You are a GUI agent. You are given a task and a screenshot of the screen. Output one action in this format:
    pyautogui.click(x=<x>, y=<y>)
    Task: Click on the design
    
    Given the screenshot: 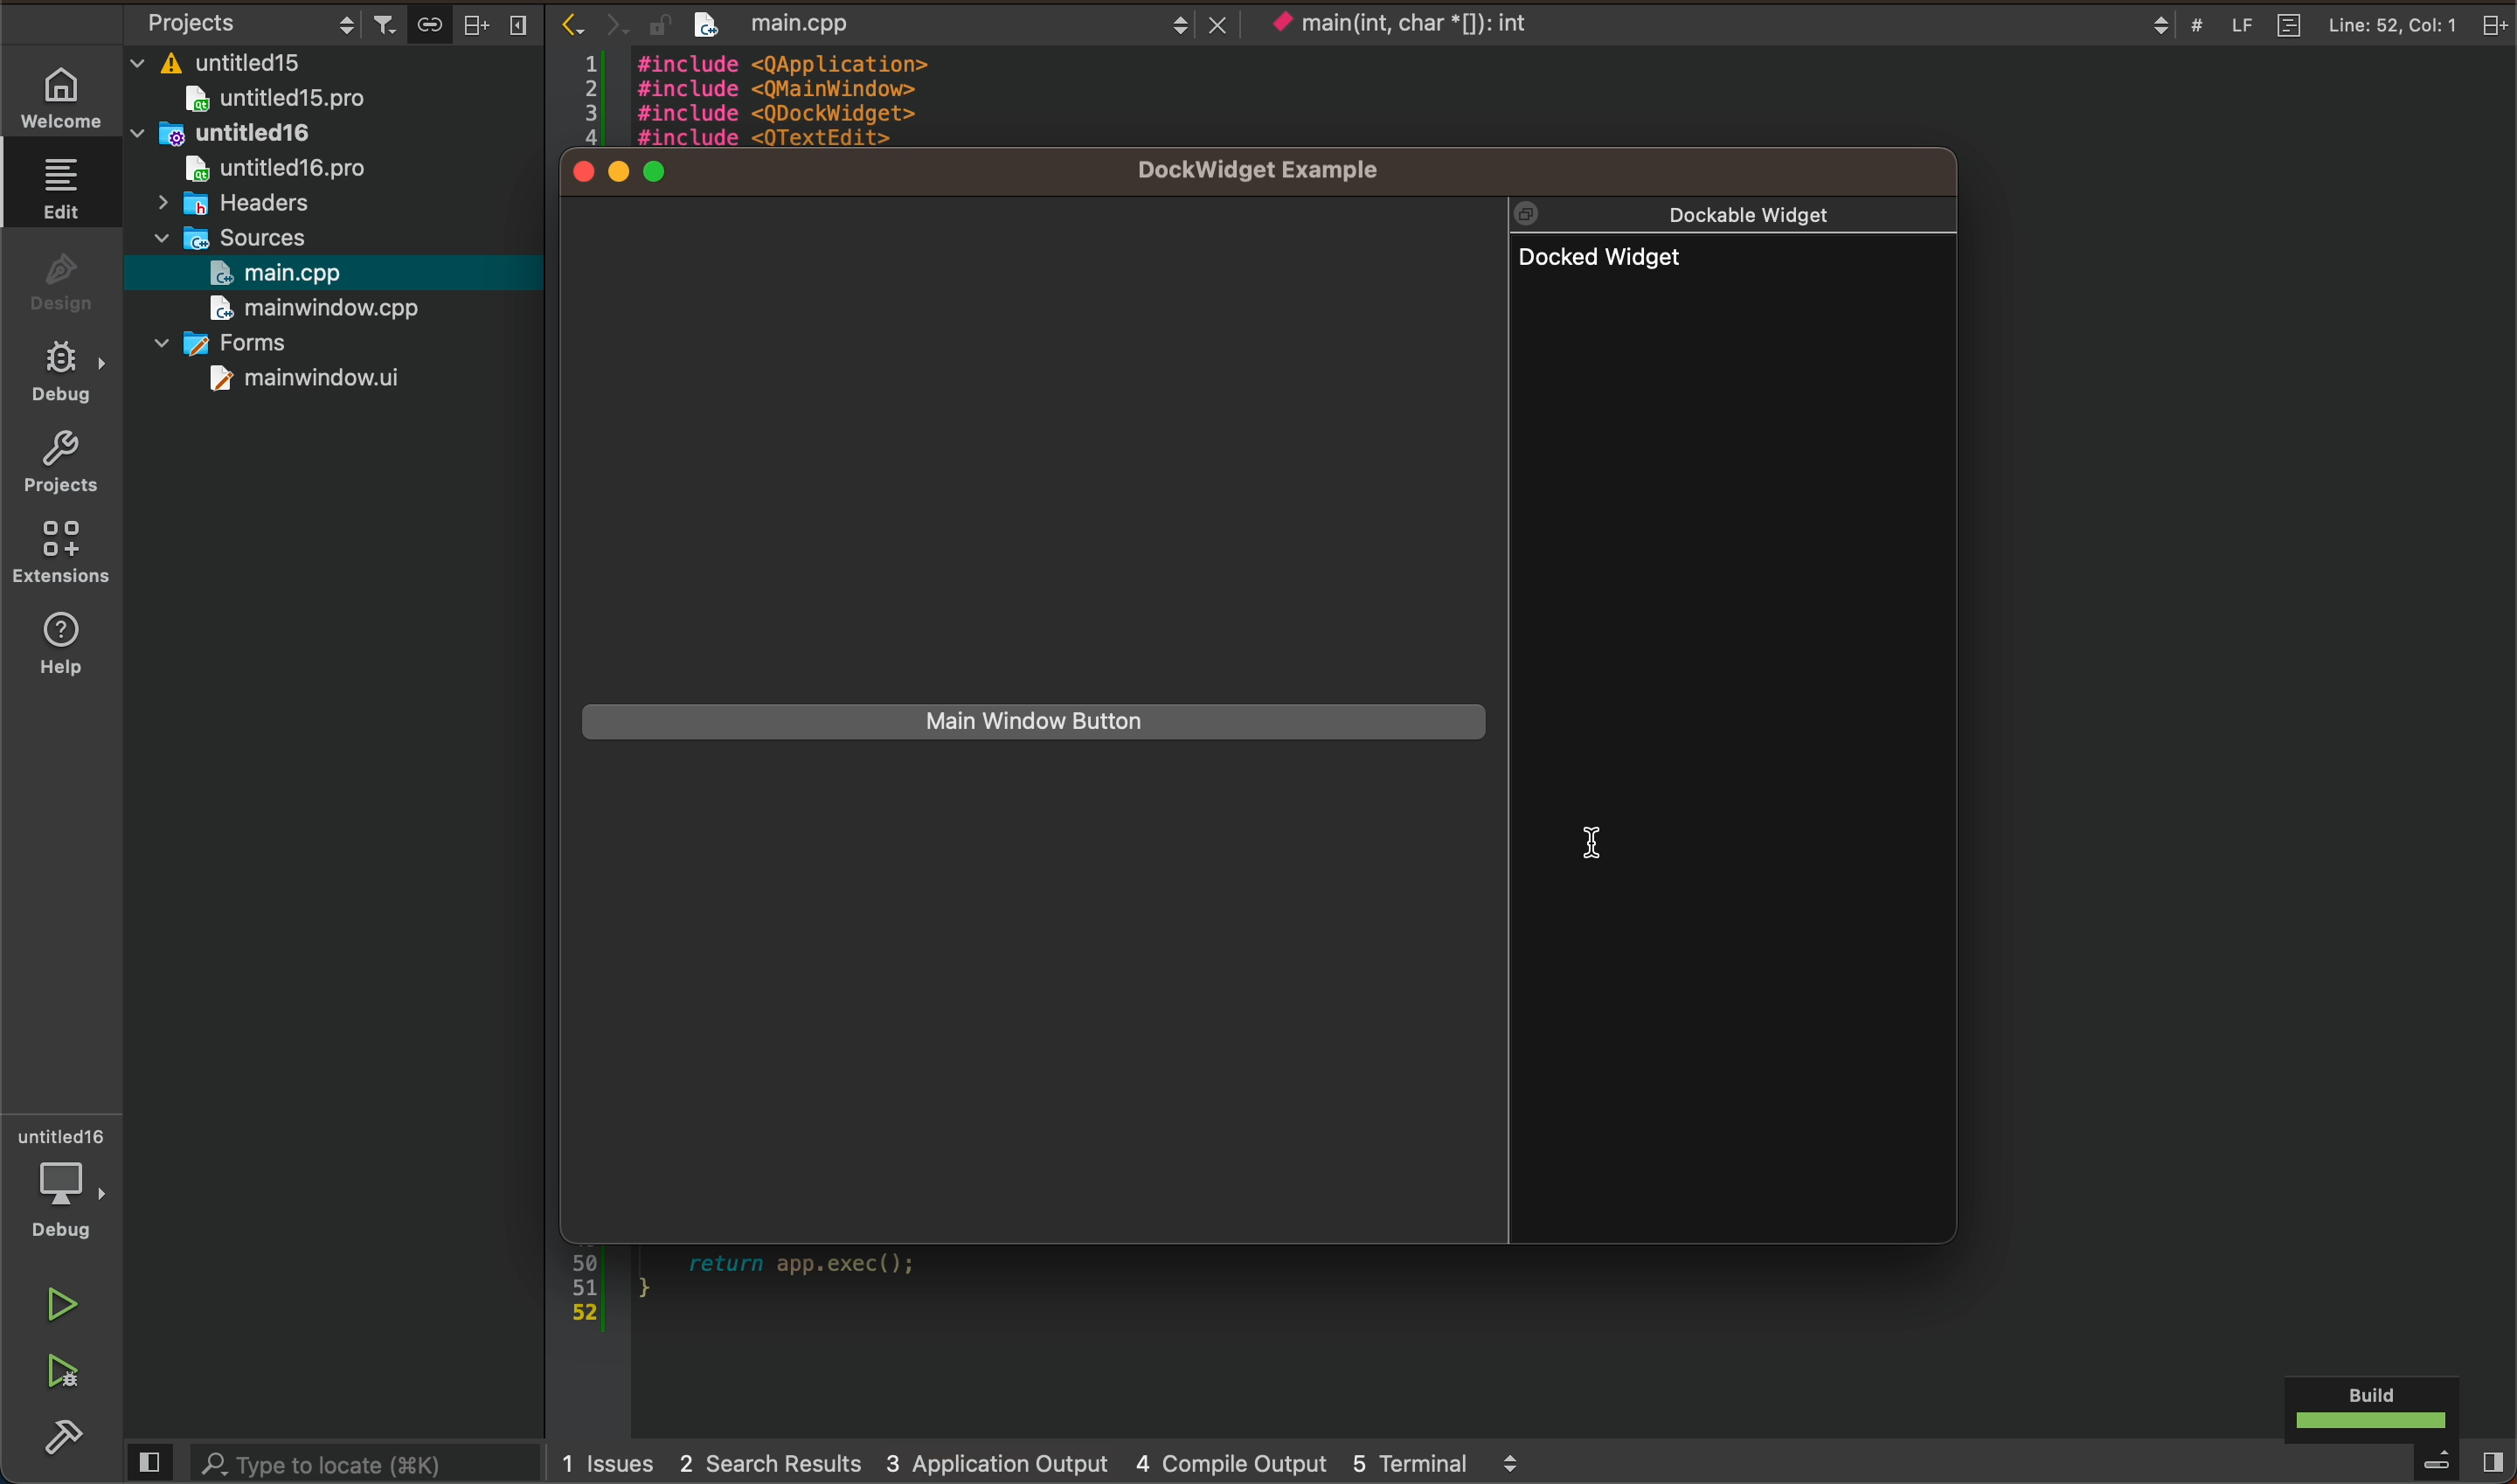 What is the action you would take?
    pyautogui.click(x=59, y=276)
    